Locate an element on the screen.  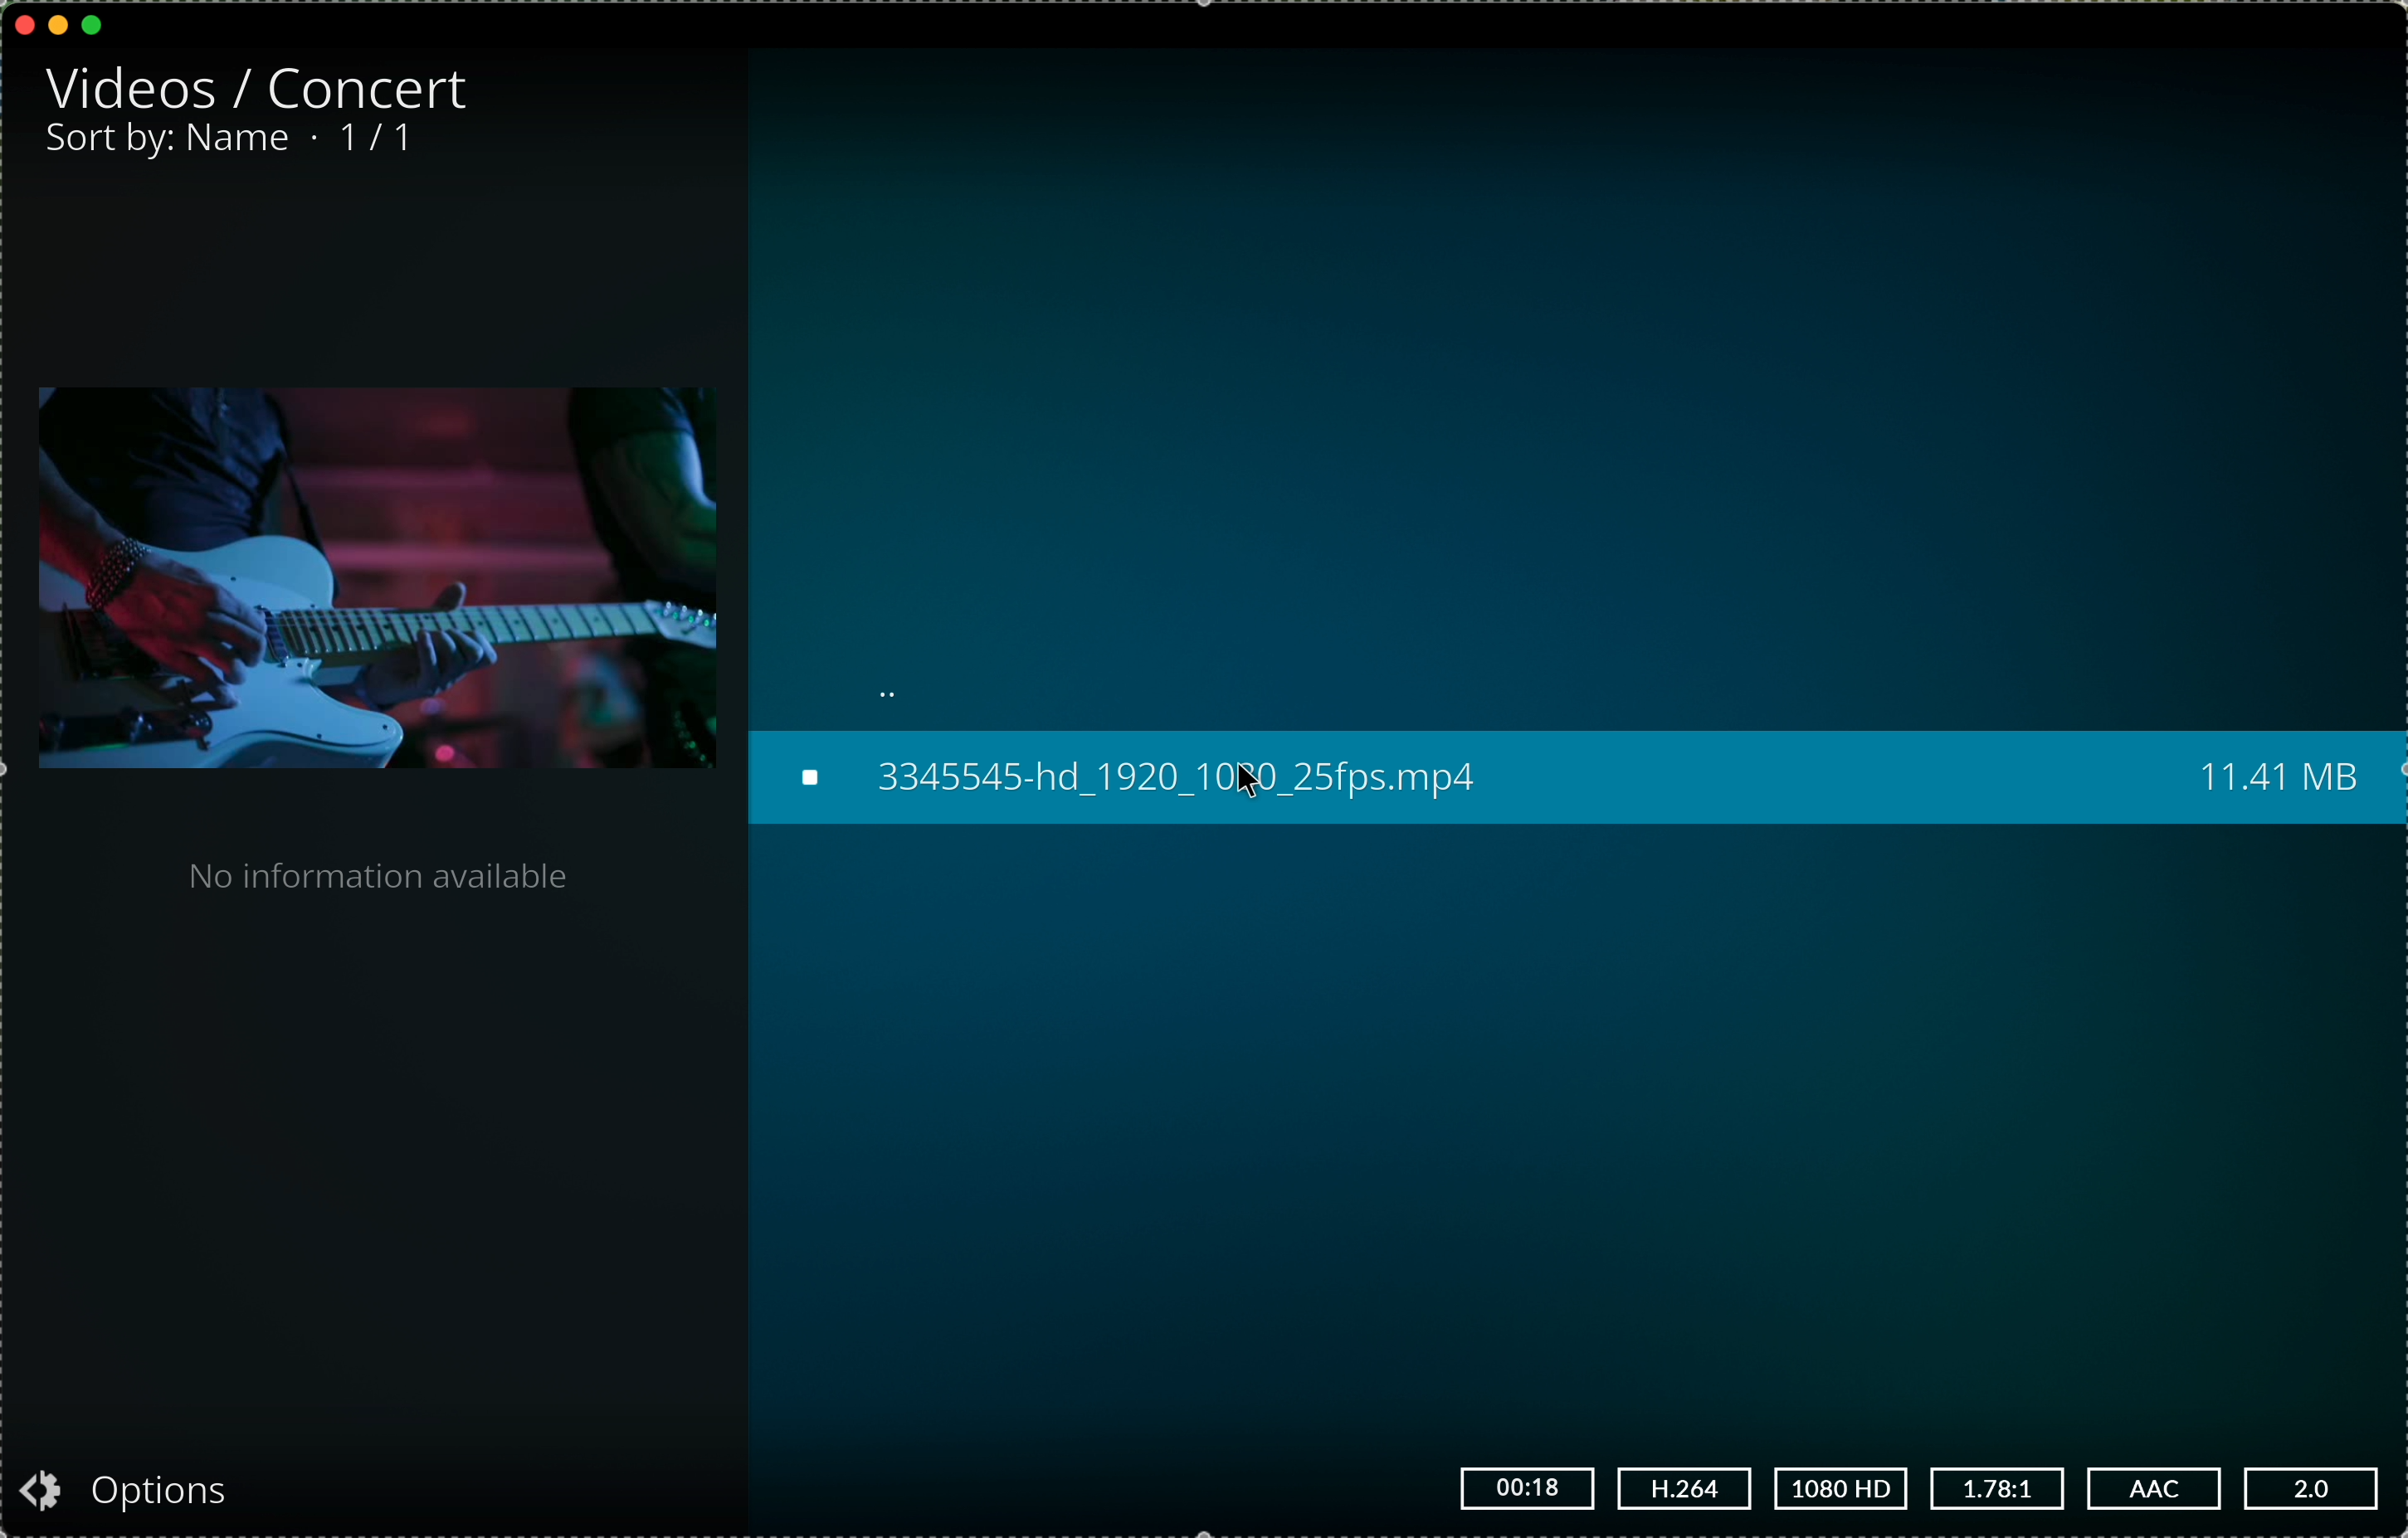
H.264 is located at coordinates (1687, 1491).